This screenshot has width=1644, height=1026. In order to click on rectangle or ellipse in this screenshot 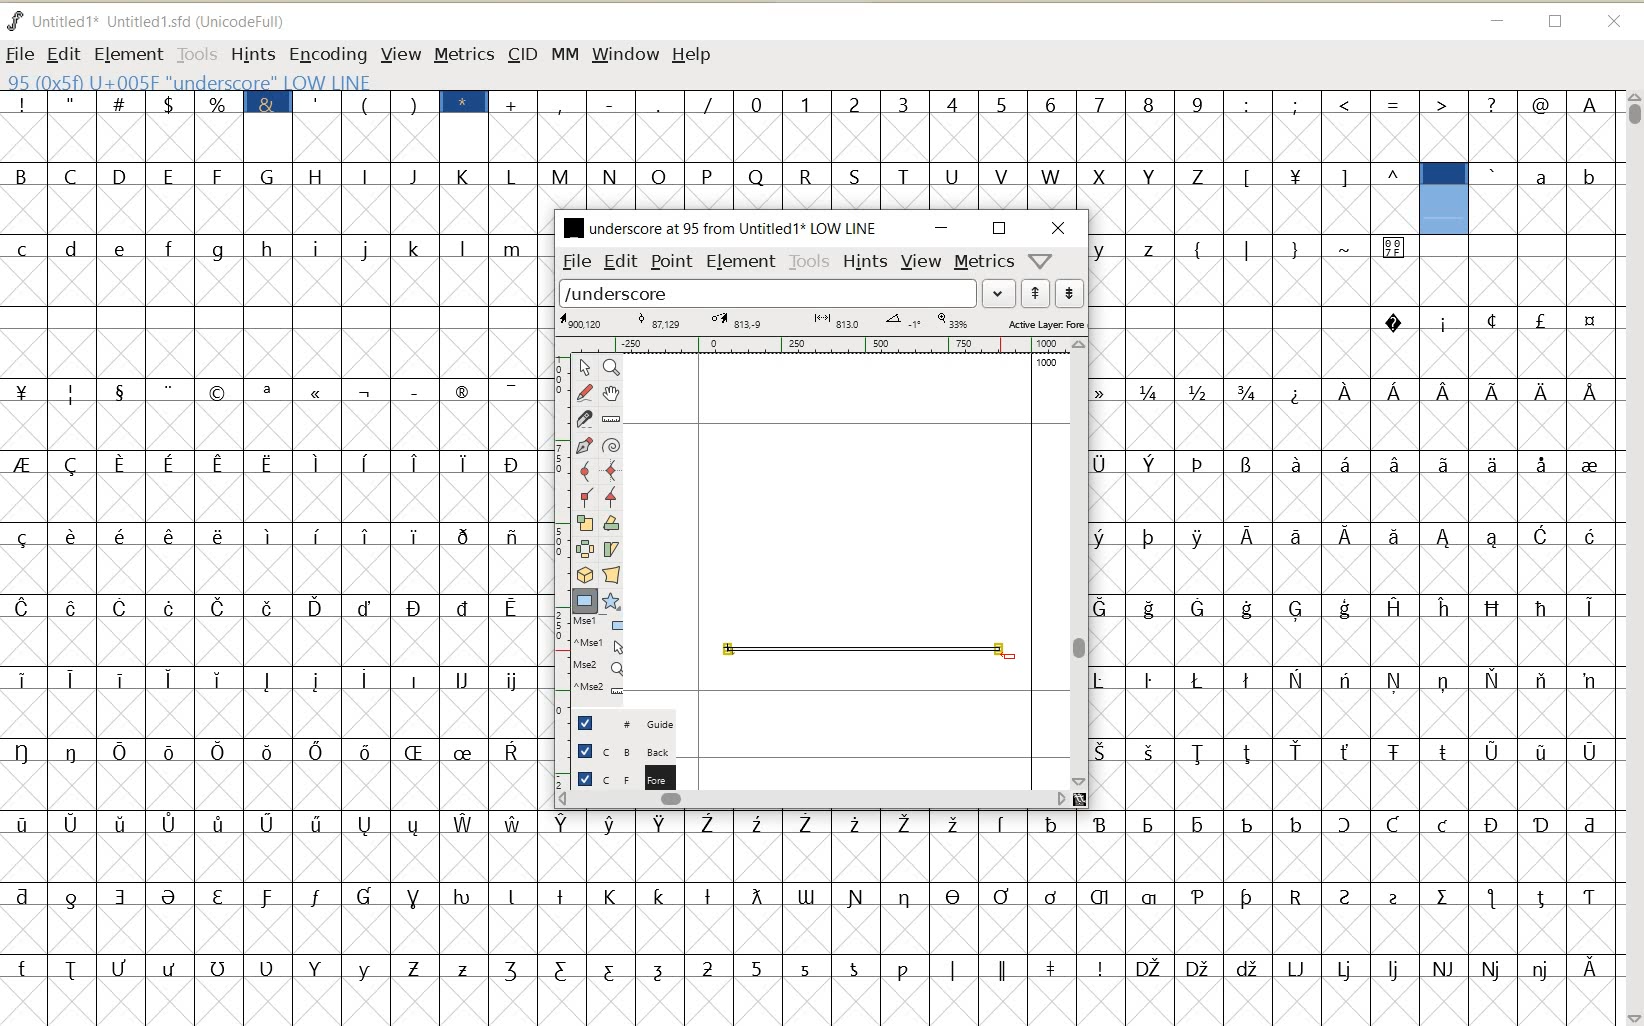, I will do `click(586, 601)`.